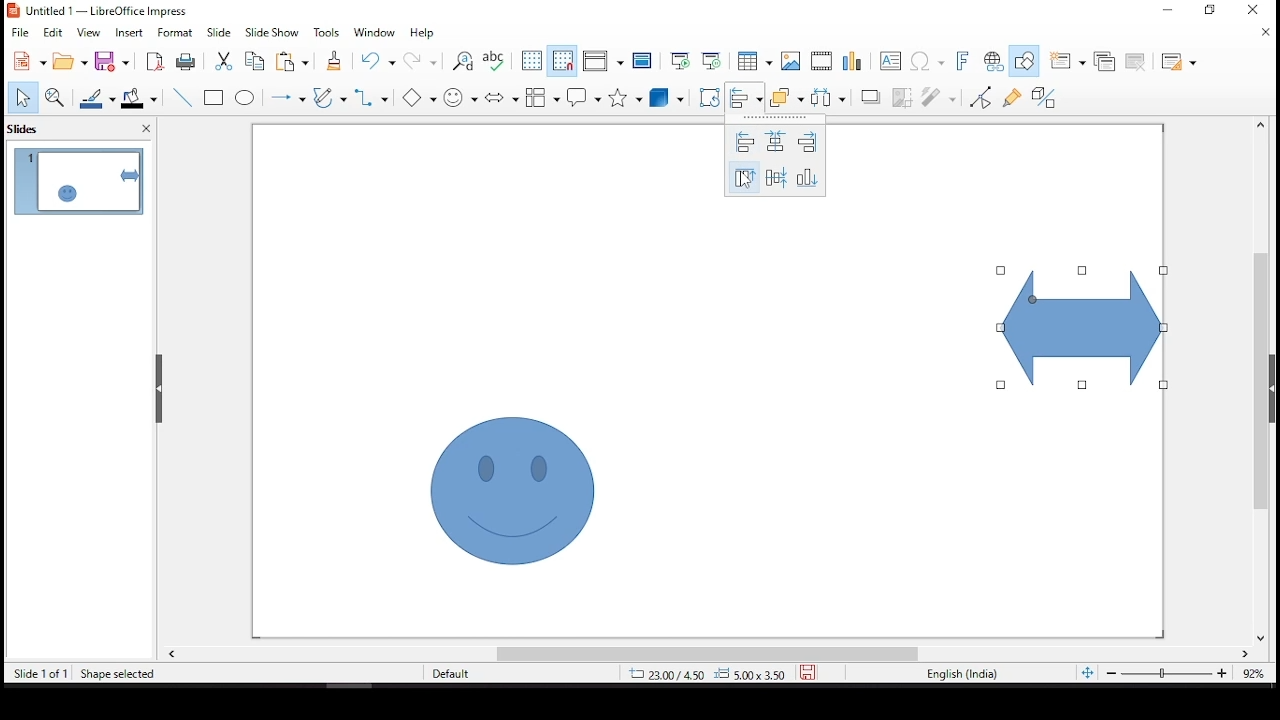  Describe the element at coordinates (1087, 672) in the screenshot. I see `fit slide to current window` at that location.